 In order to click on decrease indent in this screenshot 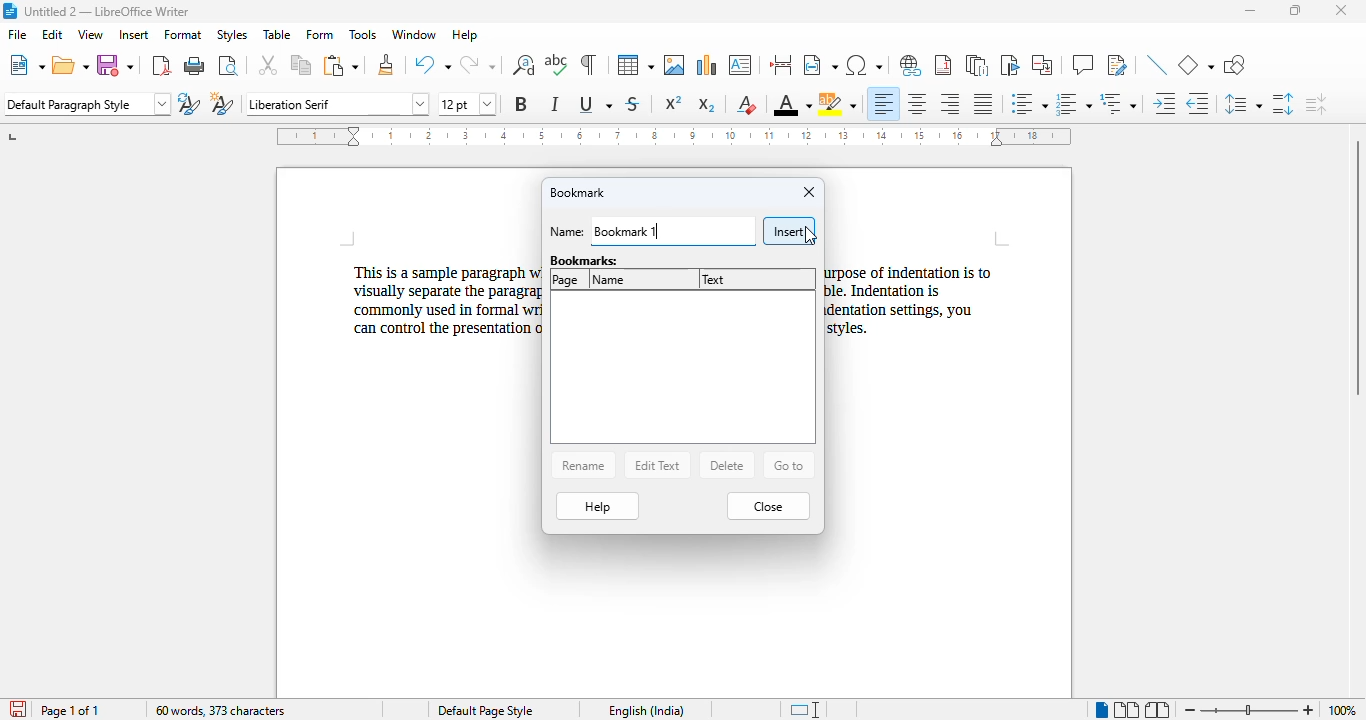, I will do `click(1196, 103)`.